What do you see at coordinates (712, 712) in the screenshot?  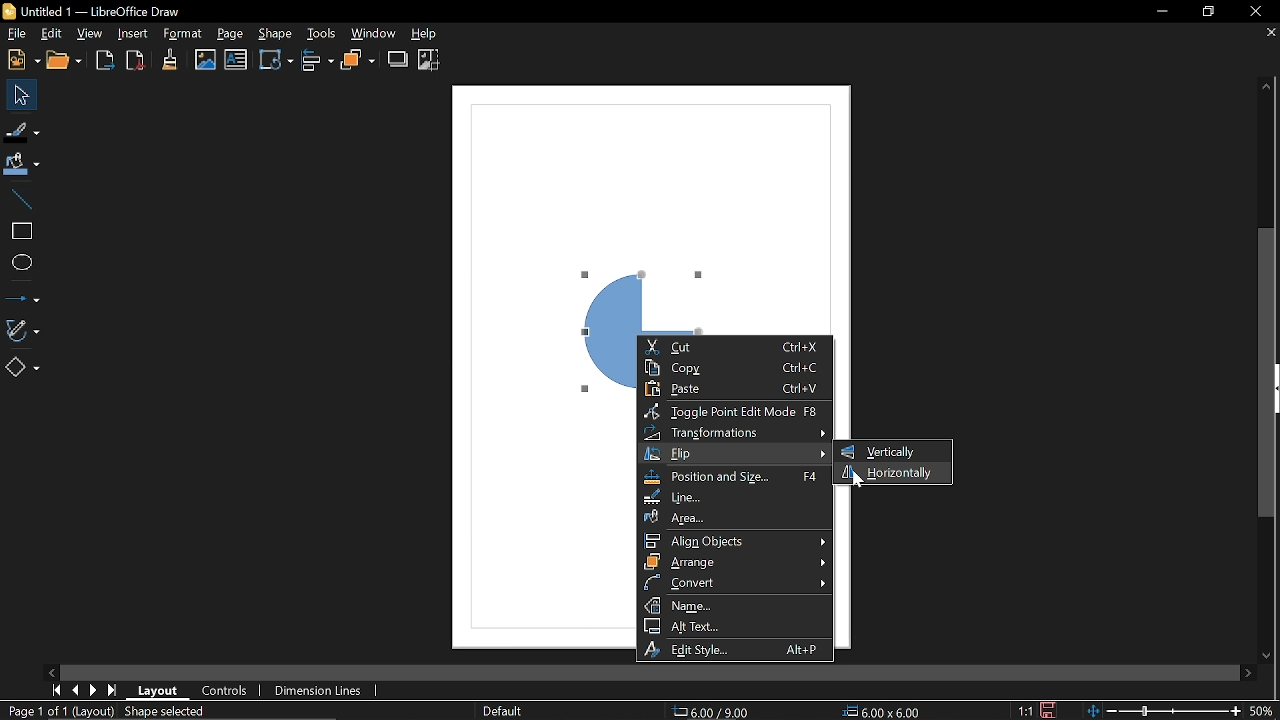 I see `Position` at bounding box center [712, 712].